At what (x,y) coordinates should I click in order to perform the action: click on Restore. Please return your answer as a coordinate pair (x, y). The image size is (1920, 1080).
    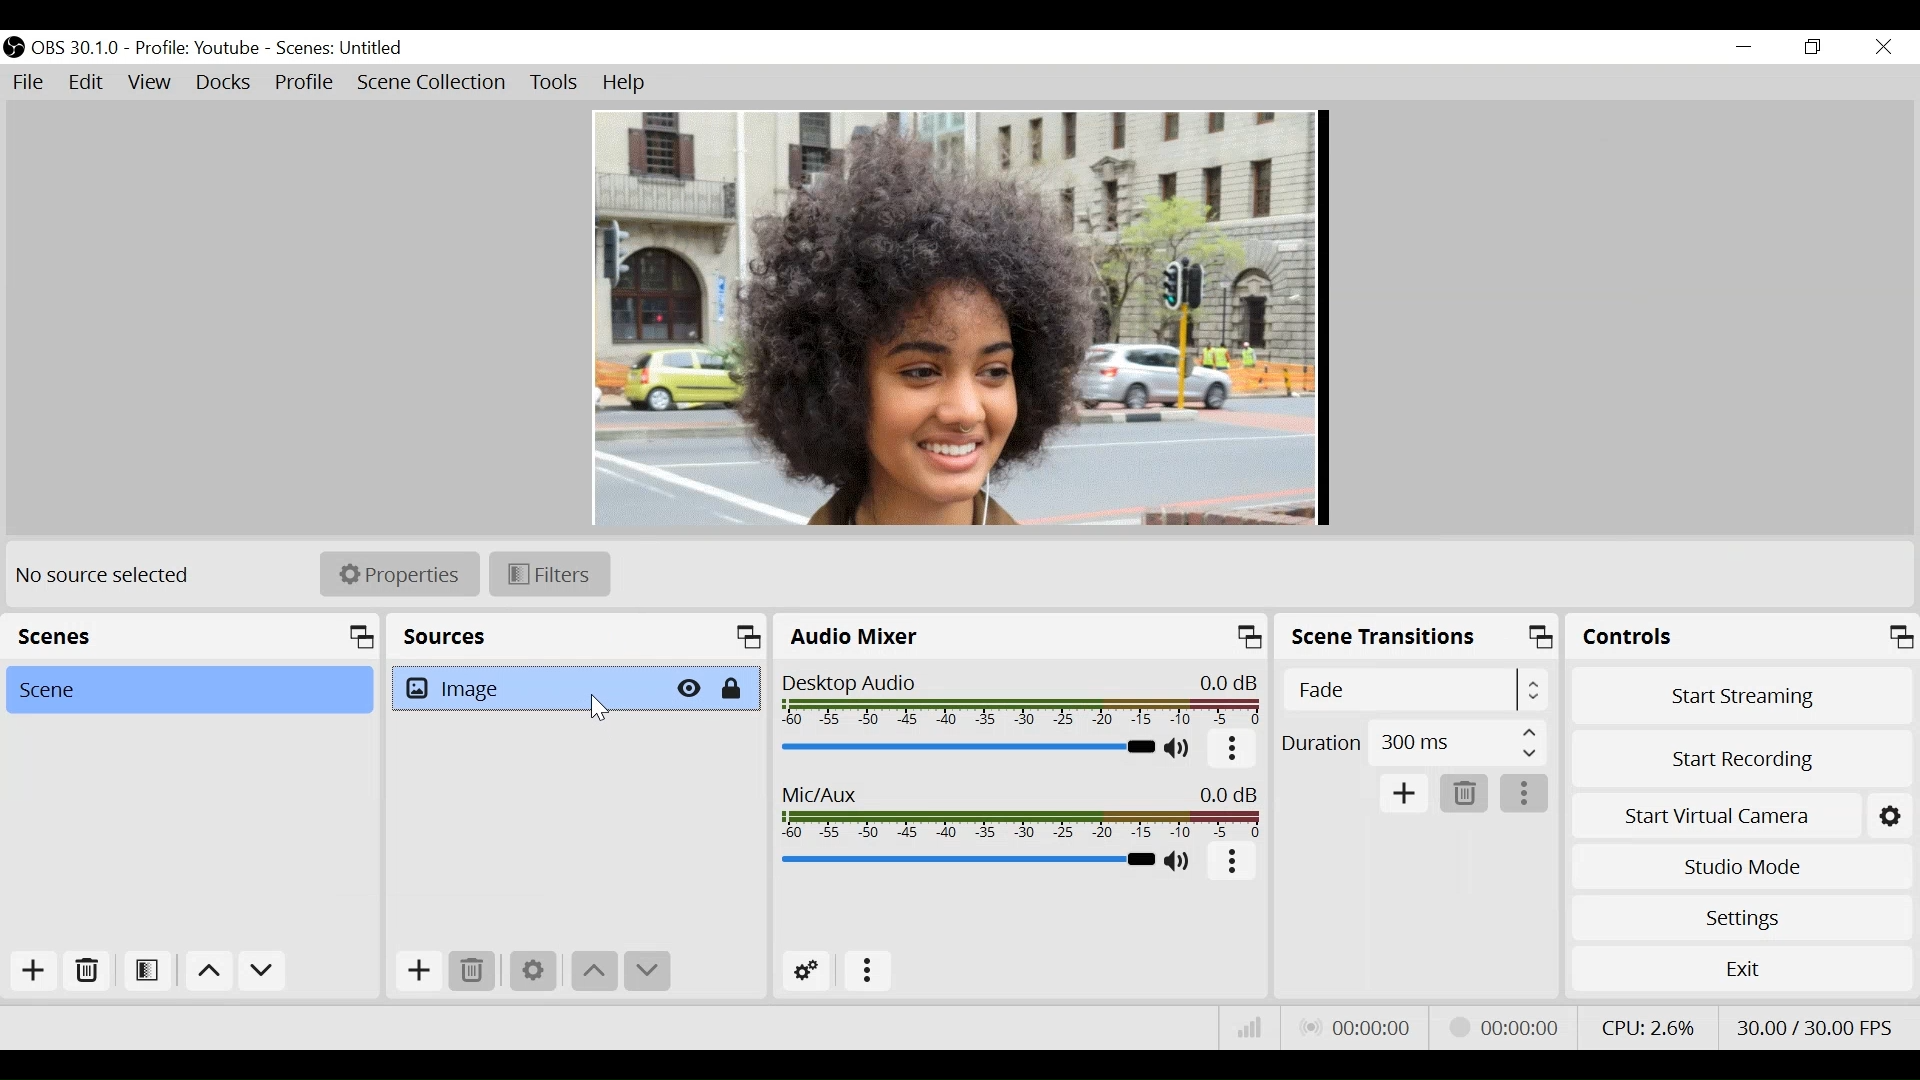
    Looking at the image, I should click on (1817, 48).